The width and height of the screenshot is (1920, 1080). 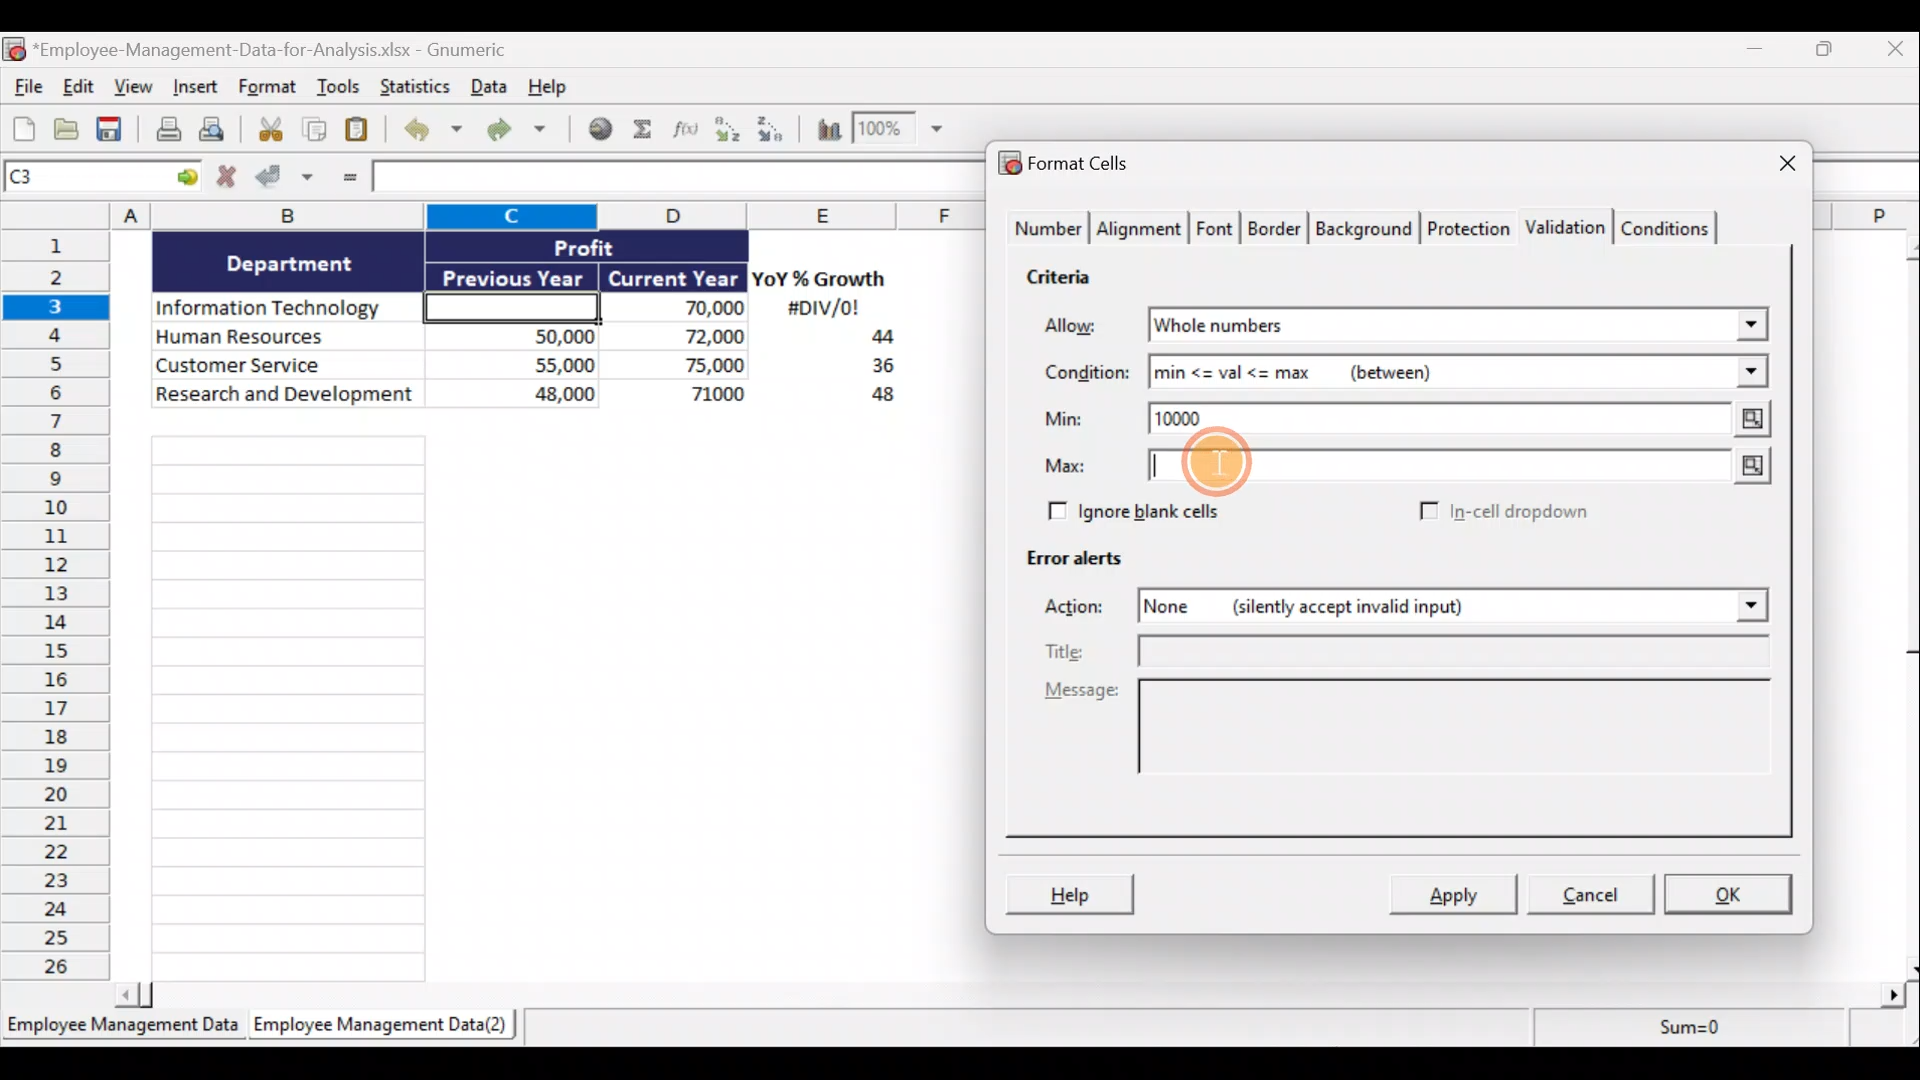 What do you see at coordinates (223, 134) in the screenshot?
I see `Print preview` at bounding box center [223, 134].